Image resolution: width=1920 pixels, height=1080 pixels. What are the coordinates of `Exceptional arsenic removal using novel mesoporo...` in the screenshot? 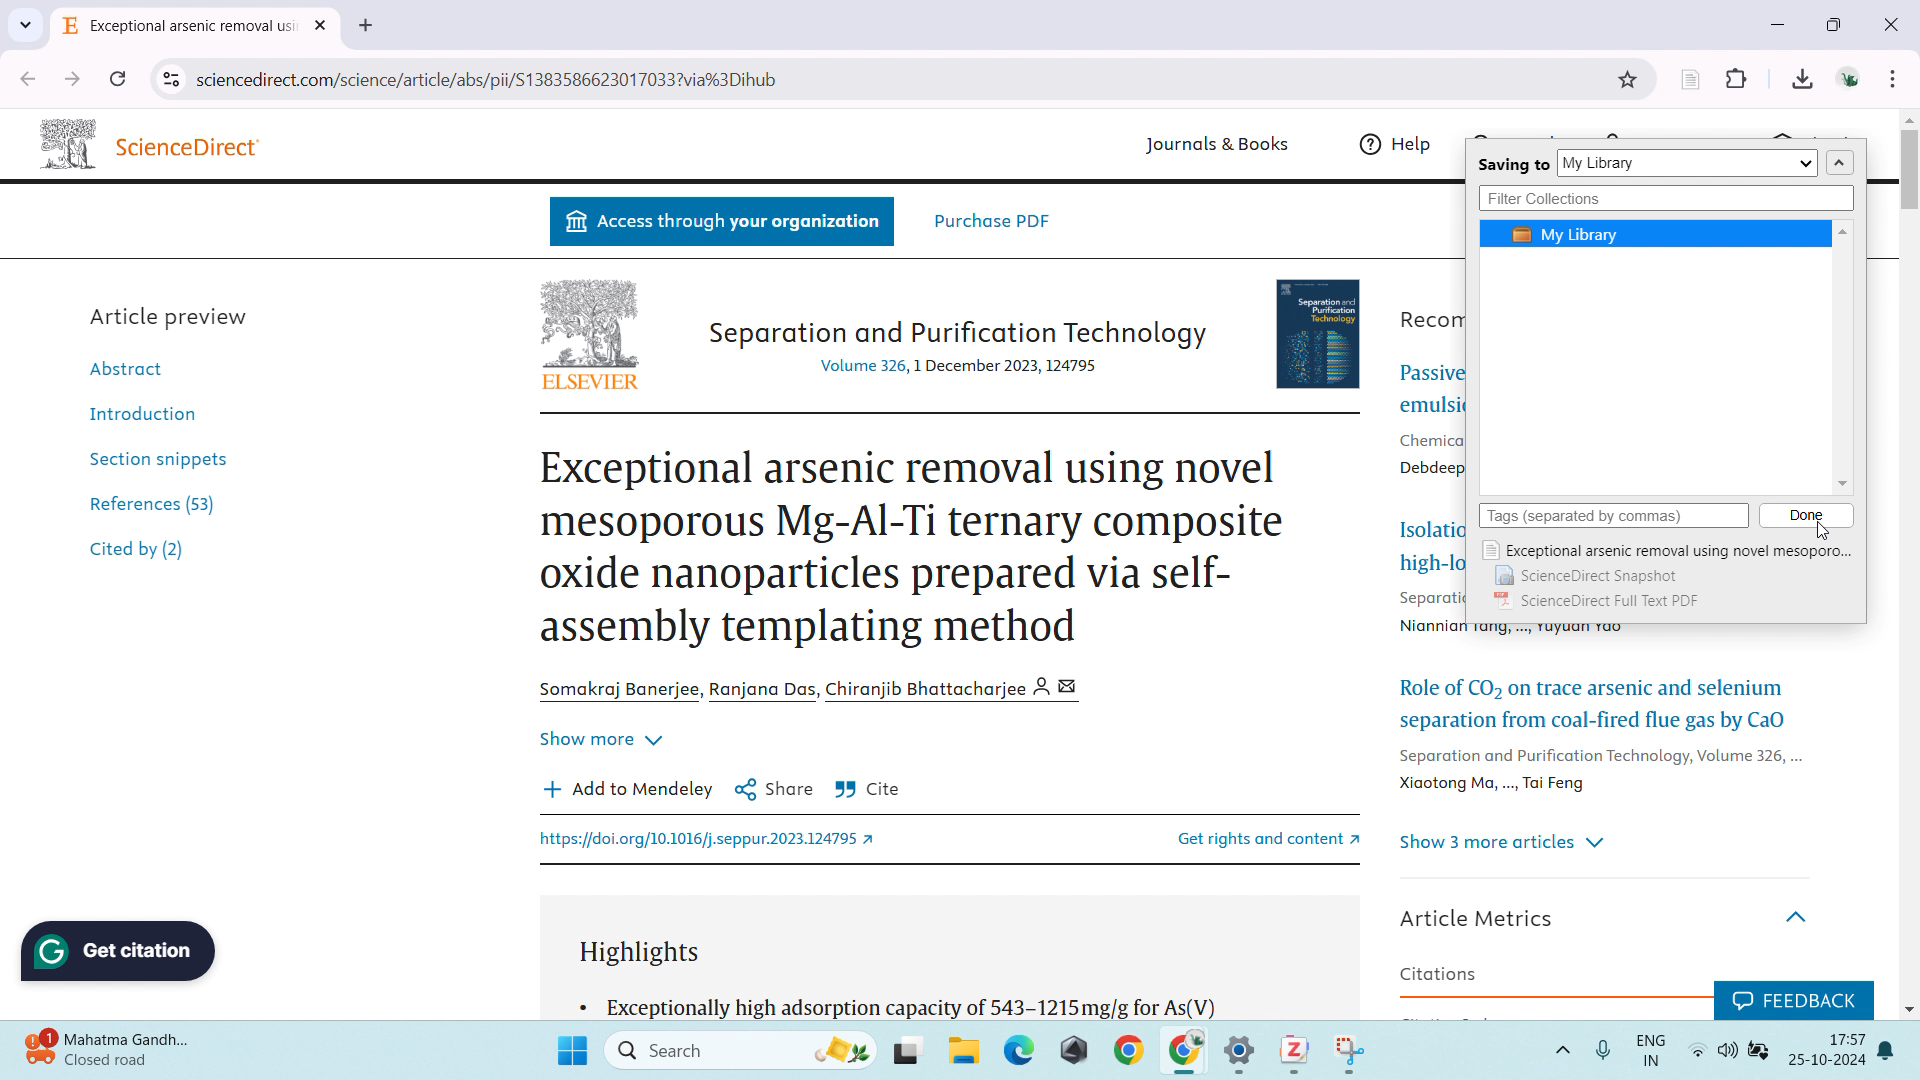 It's located at (1667, 551).